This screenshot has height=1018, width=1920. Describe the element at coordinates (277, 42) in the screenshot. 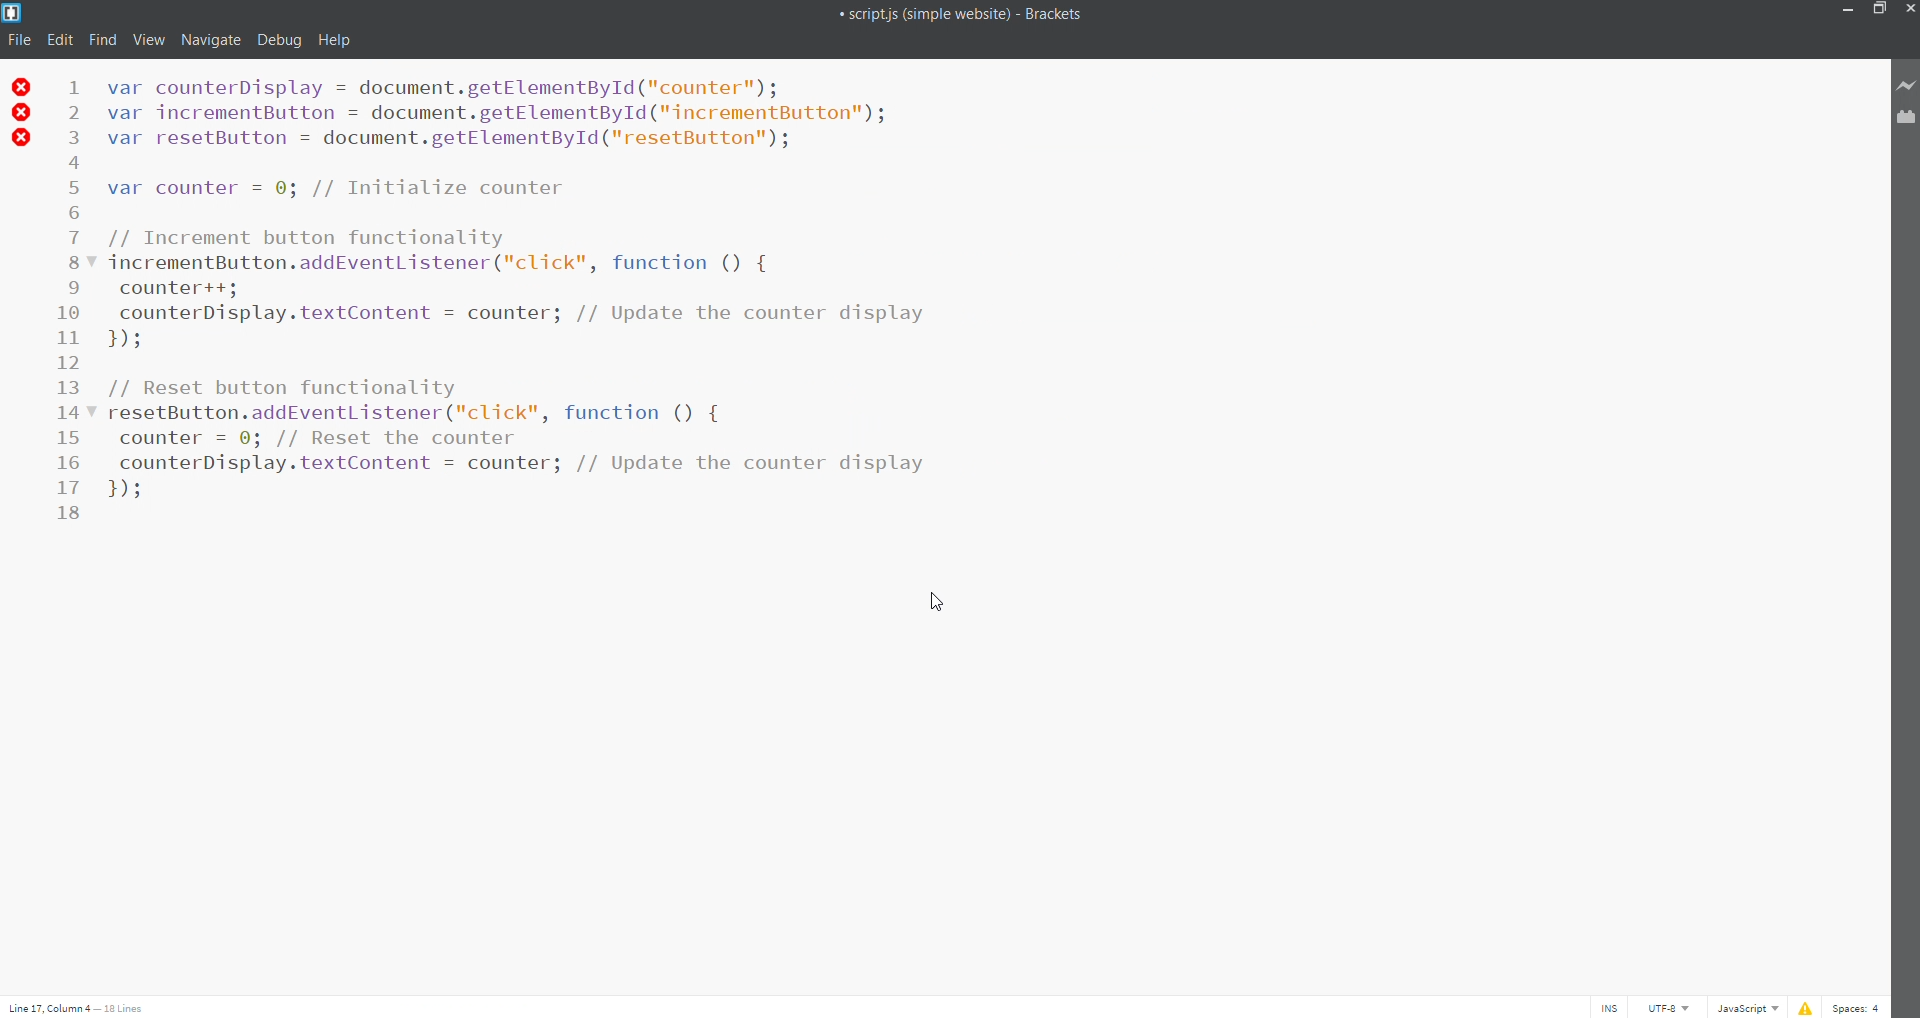

I see `debug` at that location.